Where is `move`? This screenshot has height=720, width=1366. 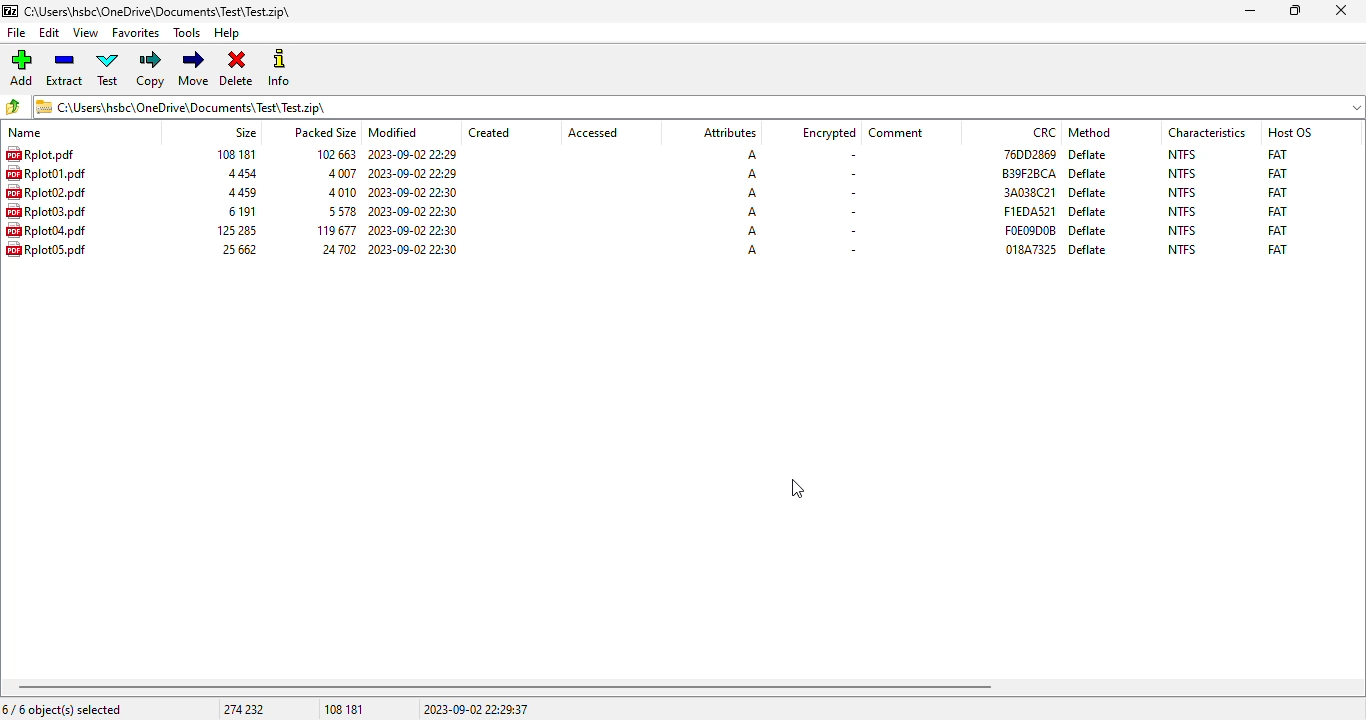 move is located at coordinates (193, 68).